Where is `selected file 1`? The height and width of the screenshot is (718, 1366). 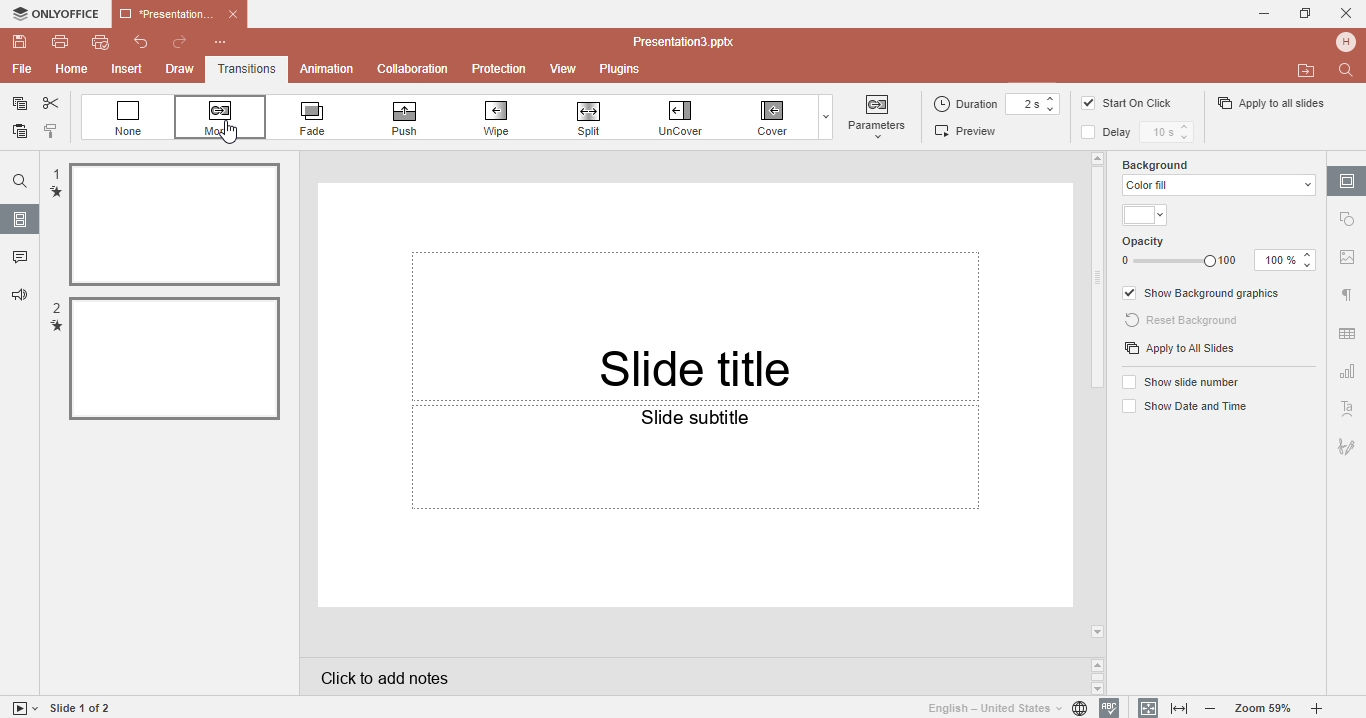 selected file 1 is located at coordinates (173, 224).